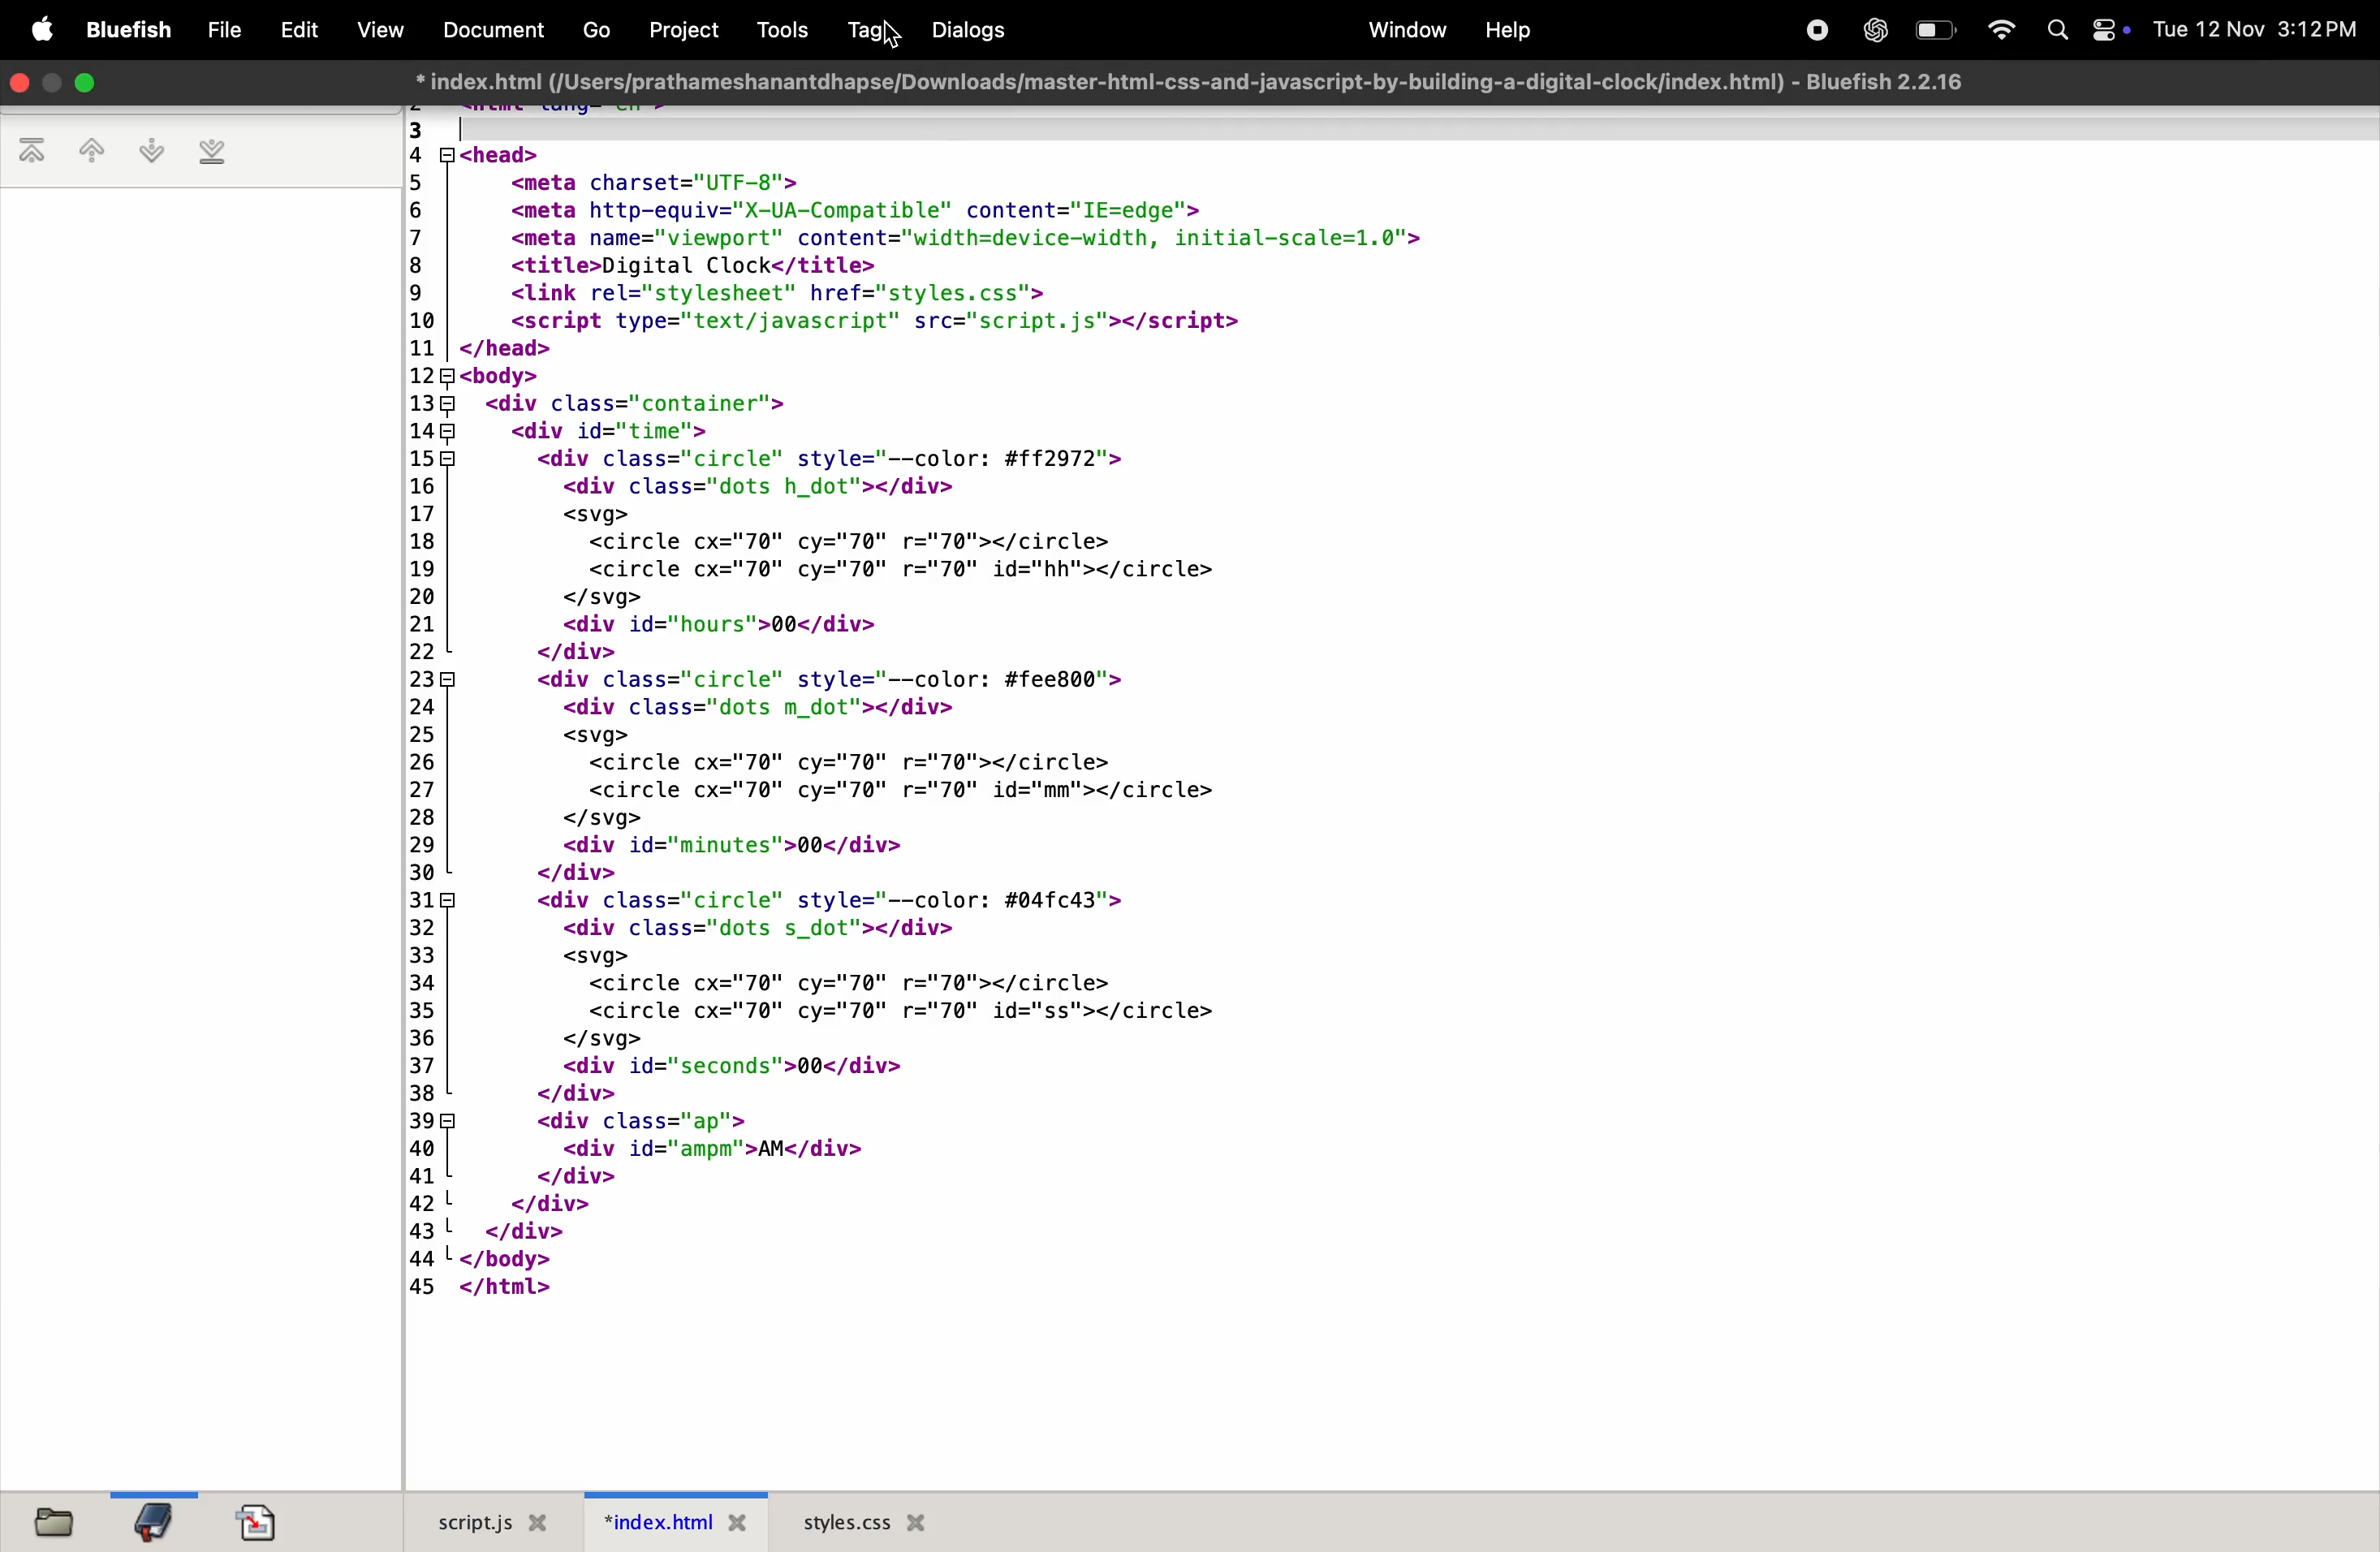  What do you see at coordinates (481, 1522) in the screenshot?
I see `script.js` at bounding box center [481, 1522].